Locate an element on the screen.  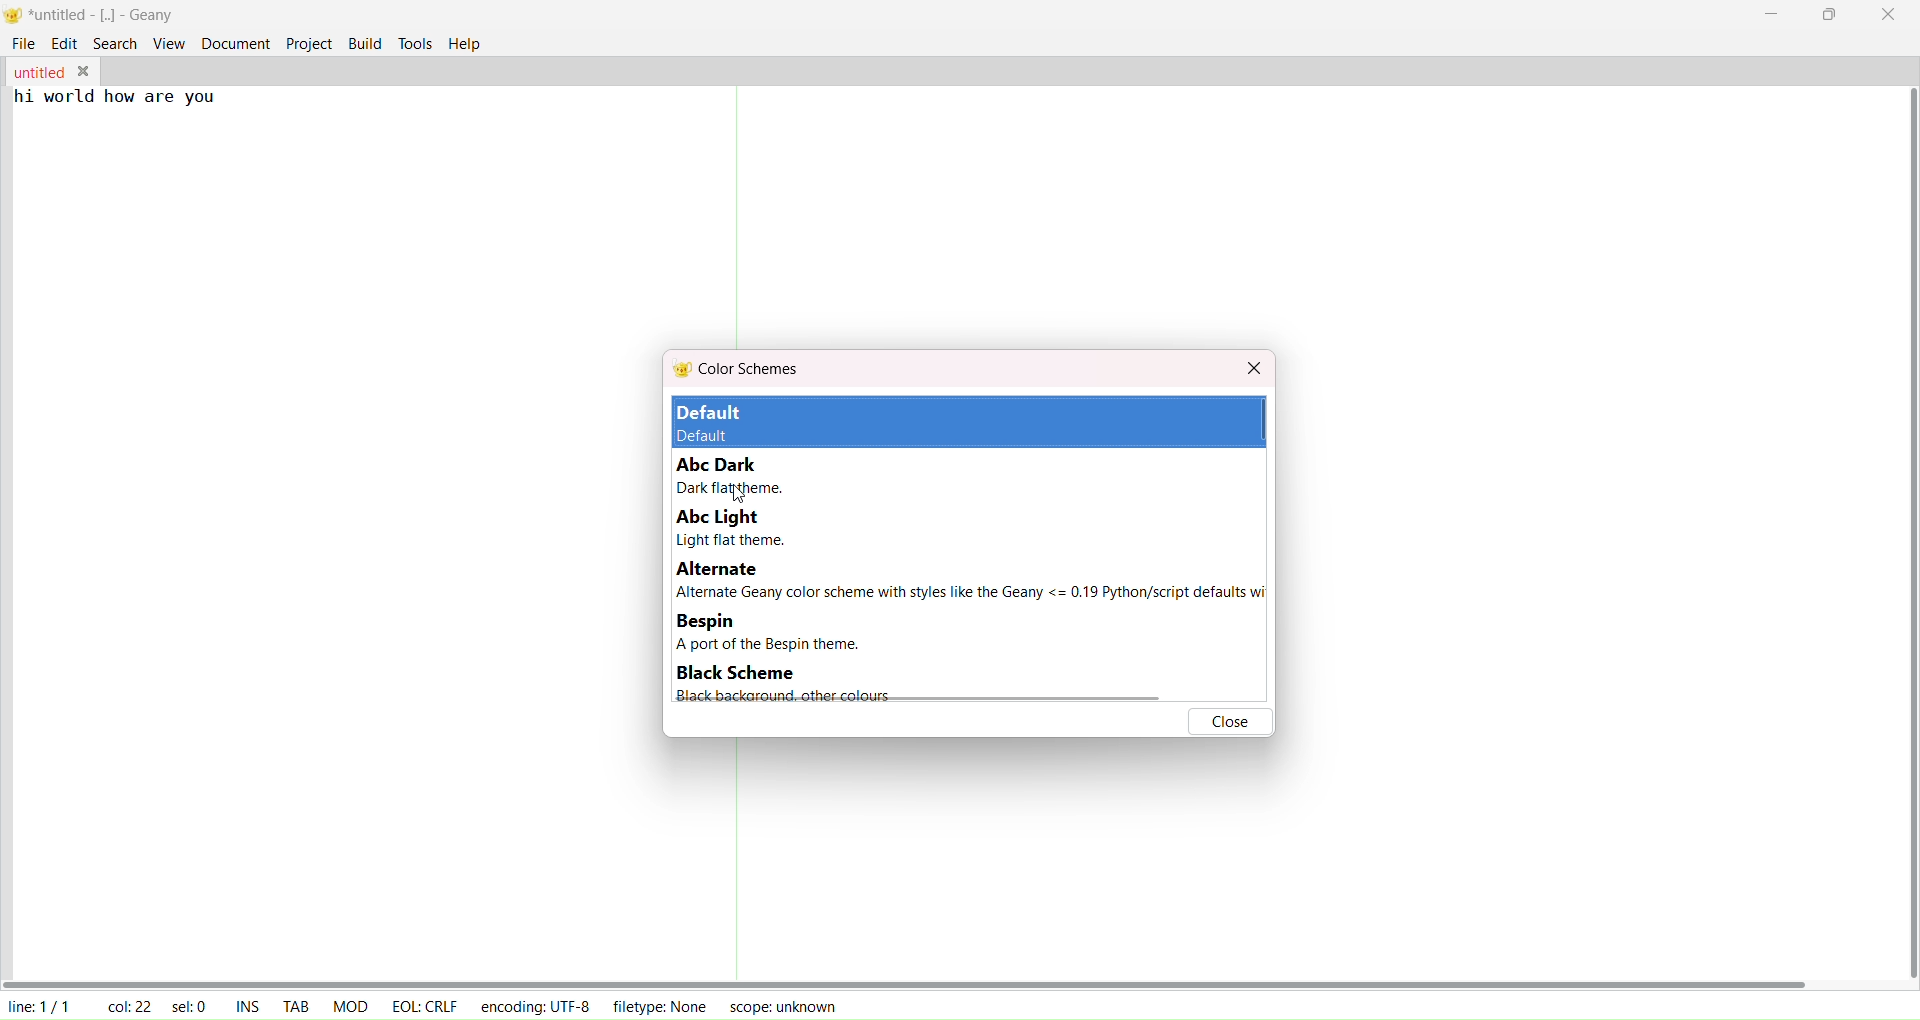
close tab is located at coordinates (82, 68).